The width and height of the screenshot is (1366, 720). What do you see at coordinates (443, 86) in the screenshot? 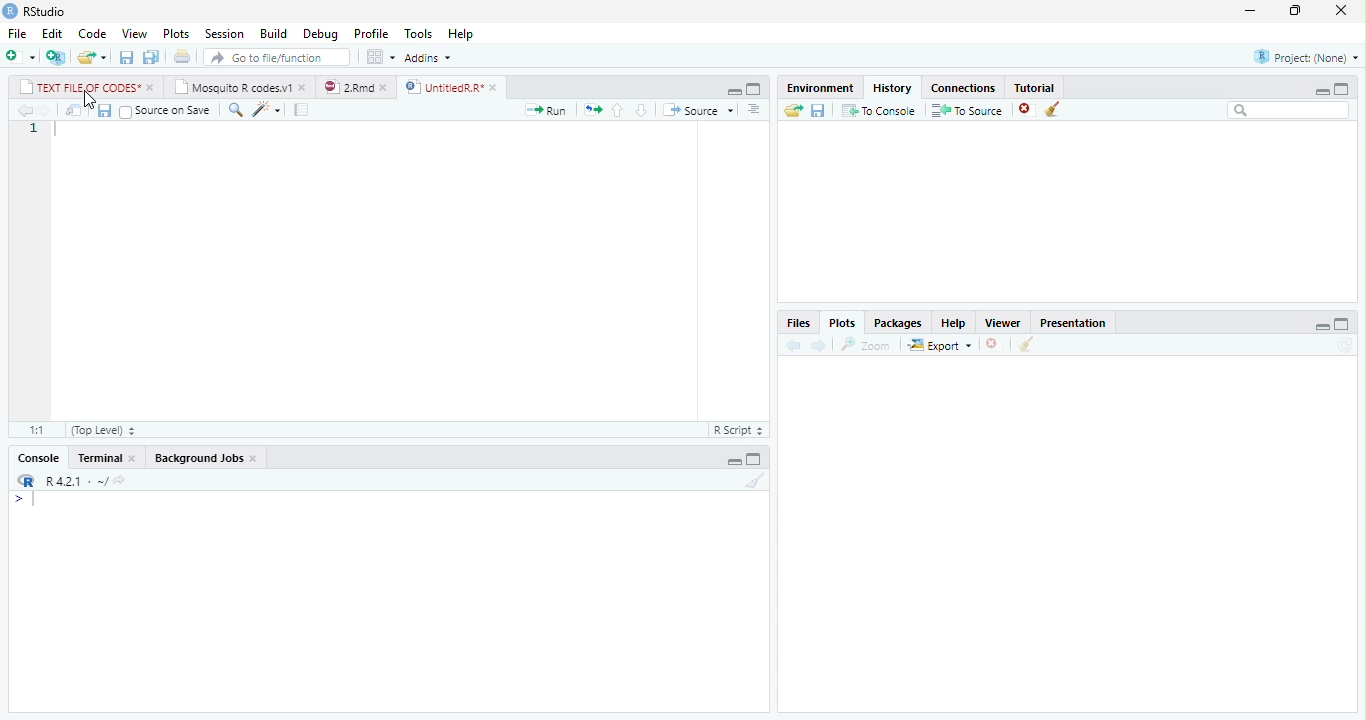
I see `UntitledR.R` at bounding box center [443, 86].